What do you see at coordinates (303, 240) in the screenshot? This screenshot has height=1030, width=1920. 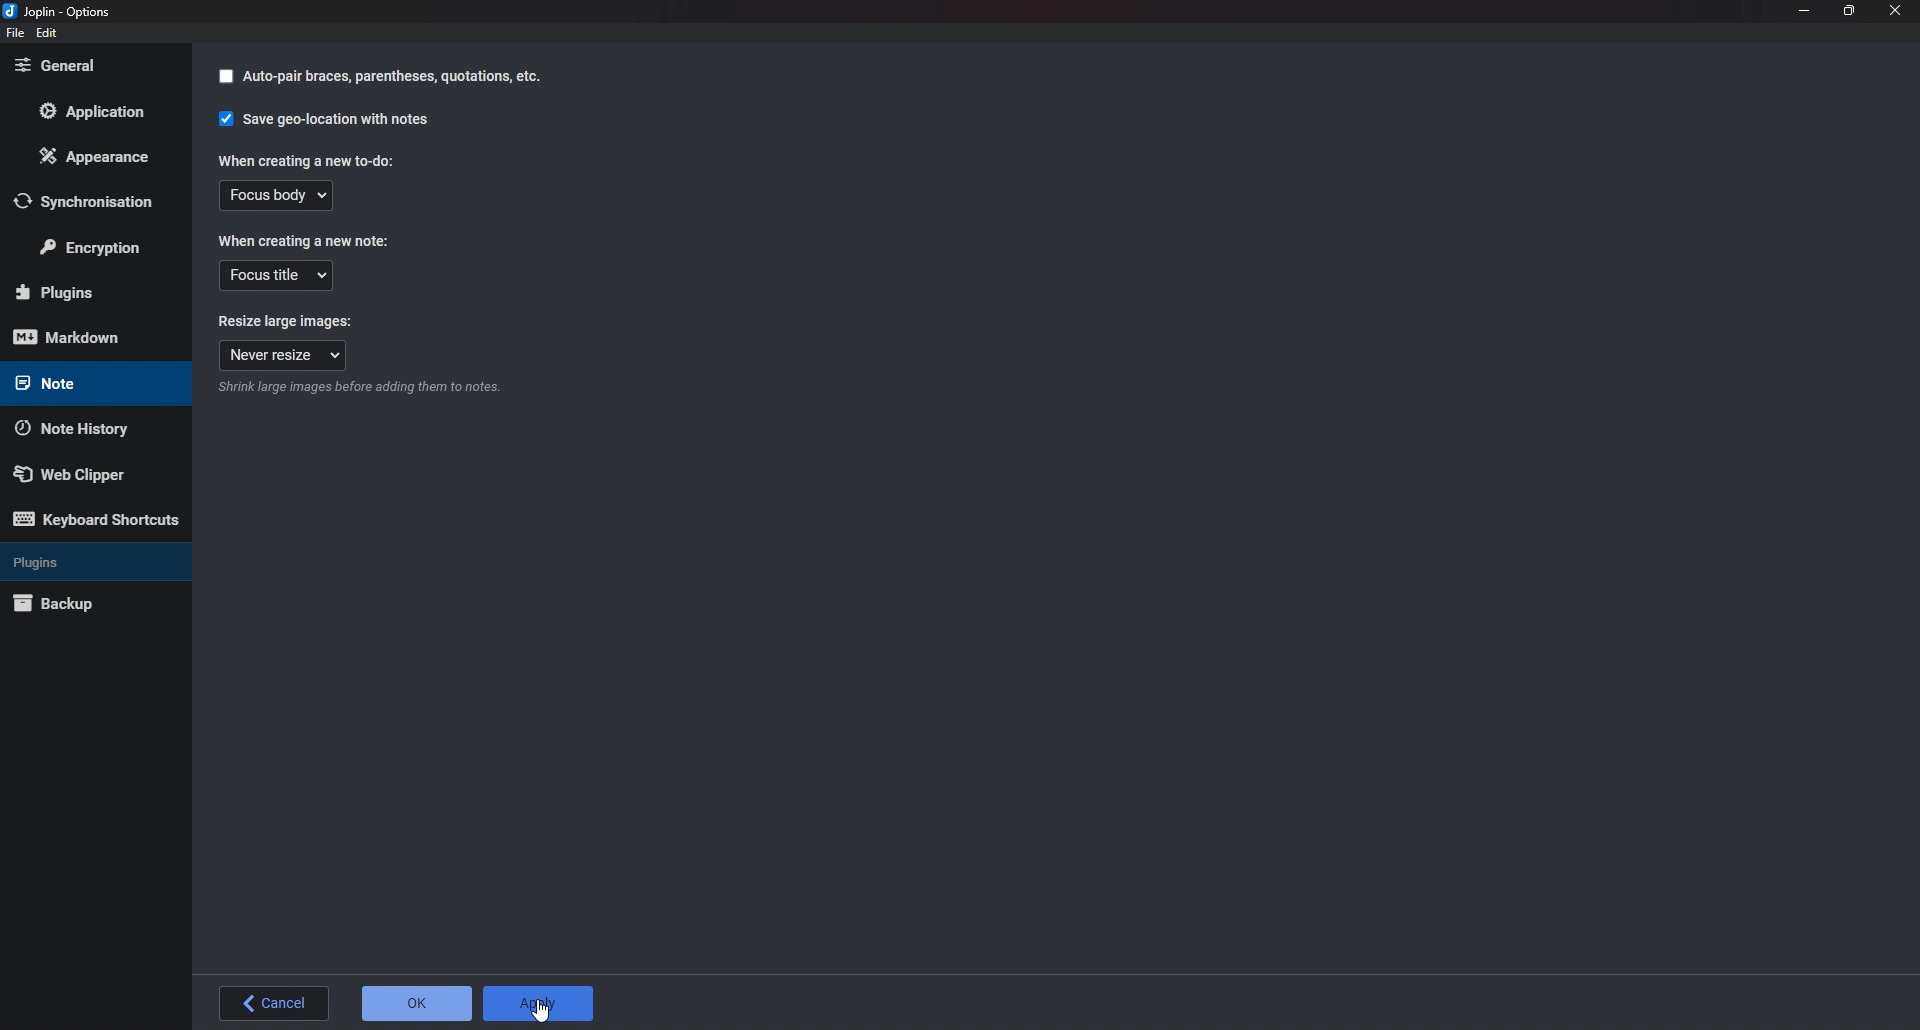 I see `When creating a new note` at bounding box center [303, 240].